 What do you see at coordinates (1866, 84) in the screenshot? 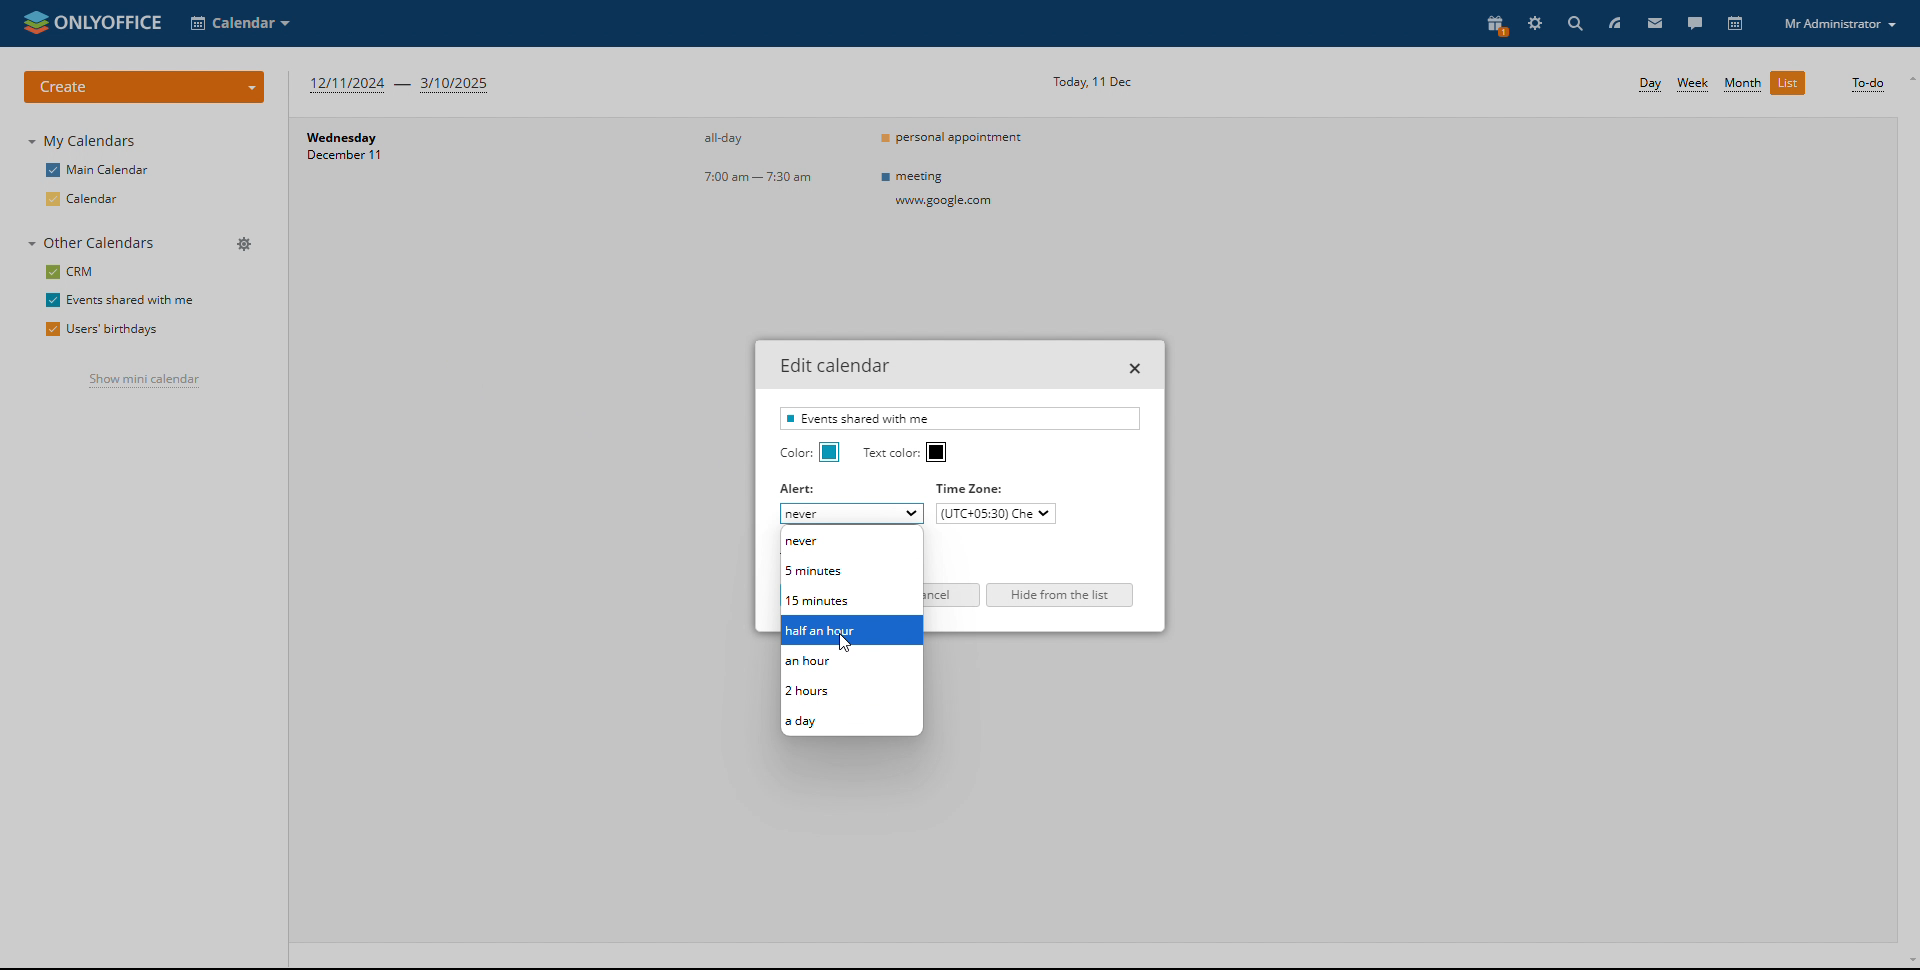
I see `to-do` at bounding box center [1866, 84].